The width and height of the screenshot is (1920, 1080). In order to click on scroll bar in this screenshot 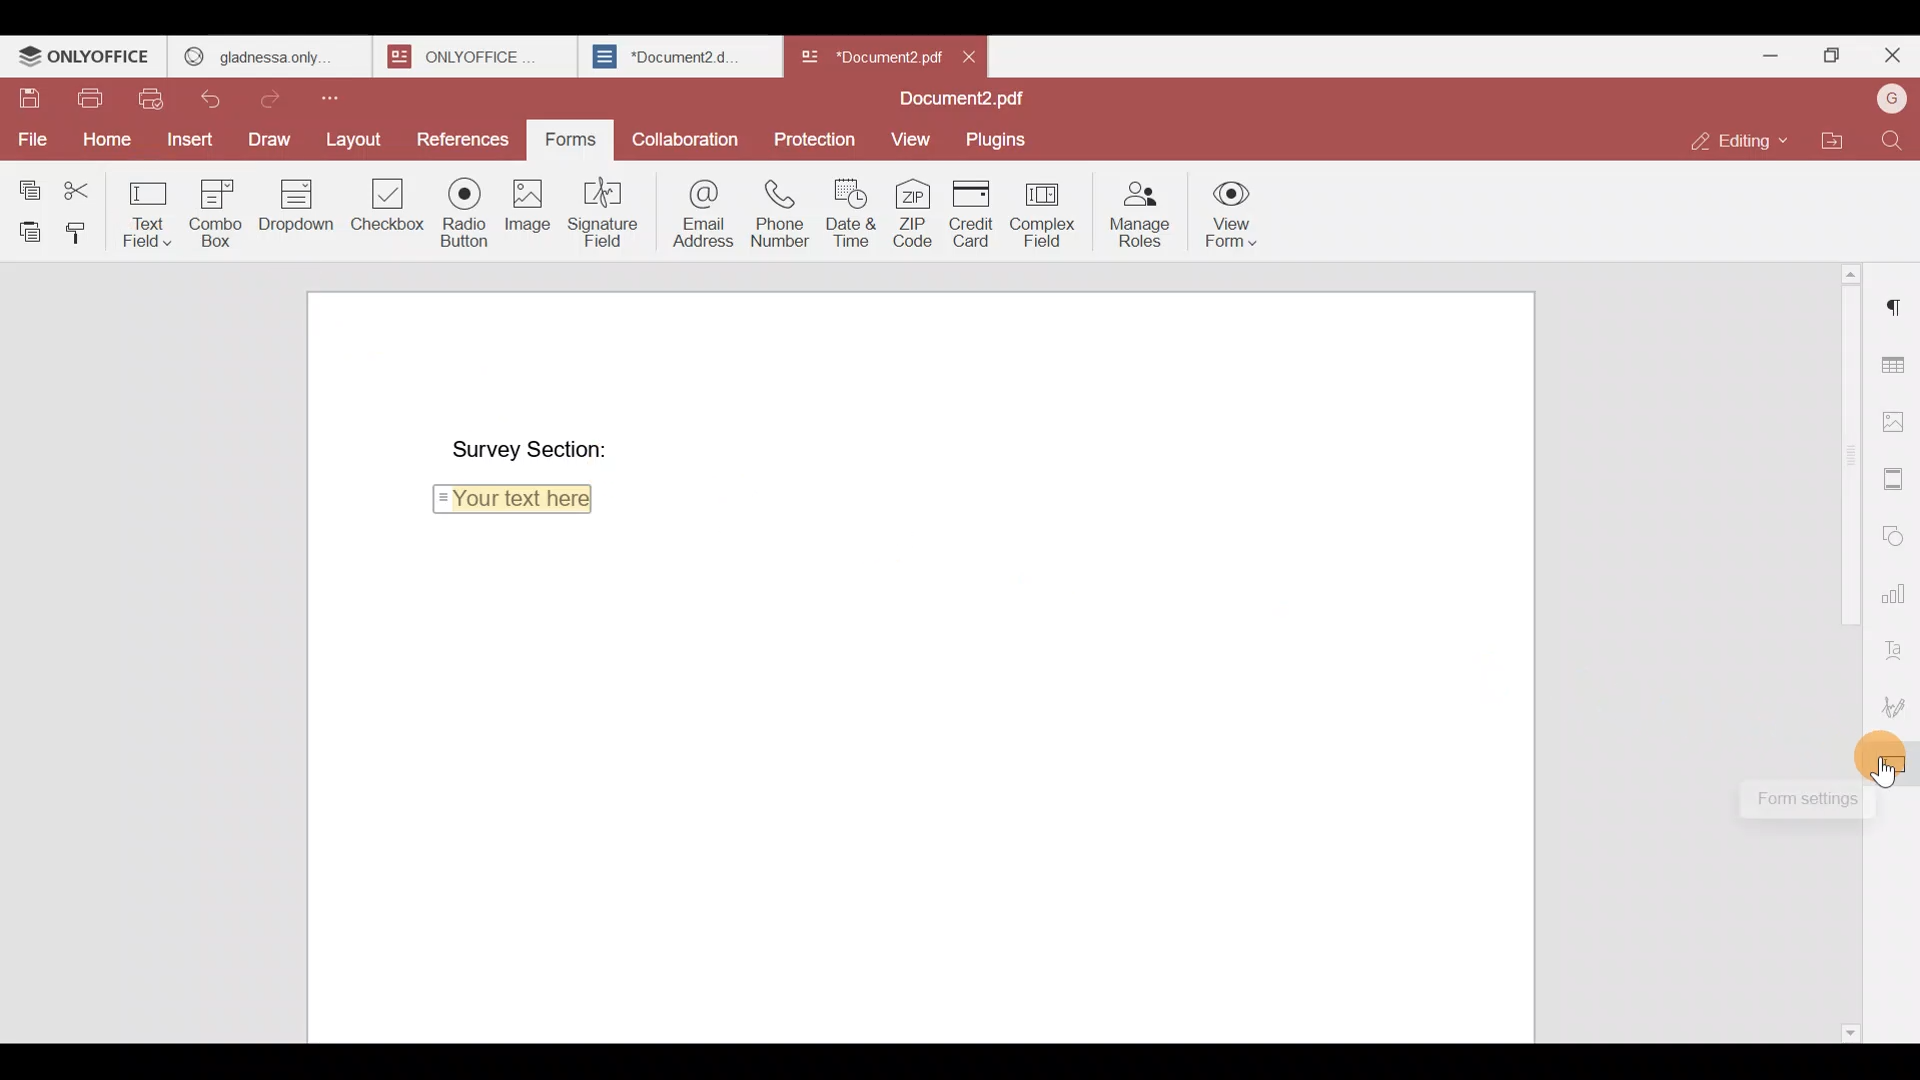, I will do `click(1842, 453)`.